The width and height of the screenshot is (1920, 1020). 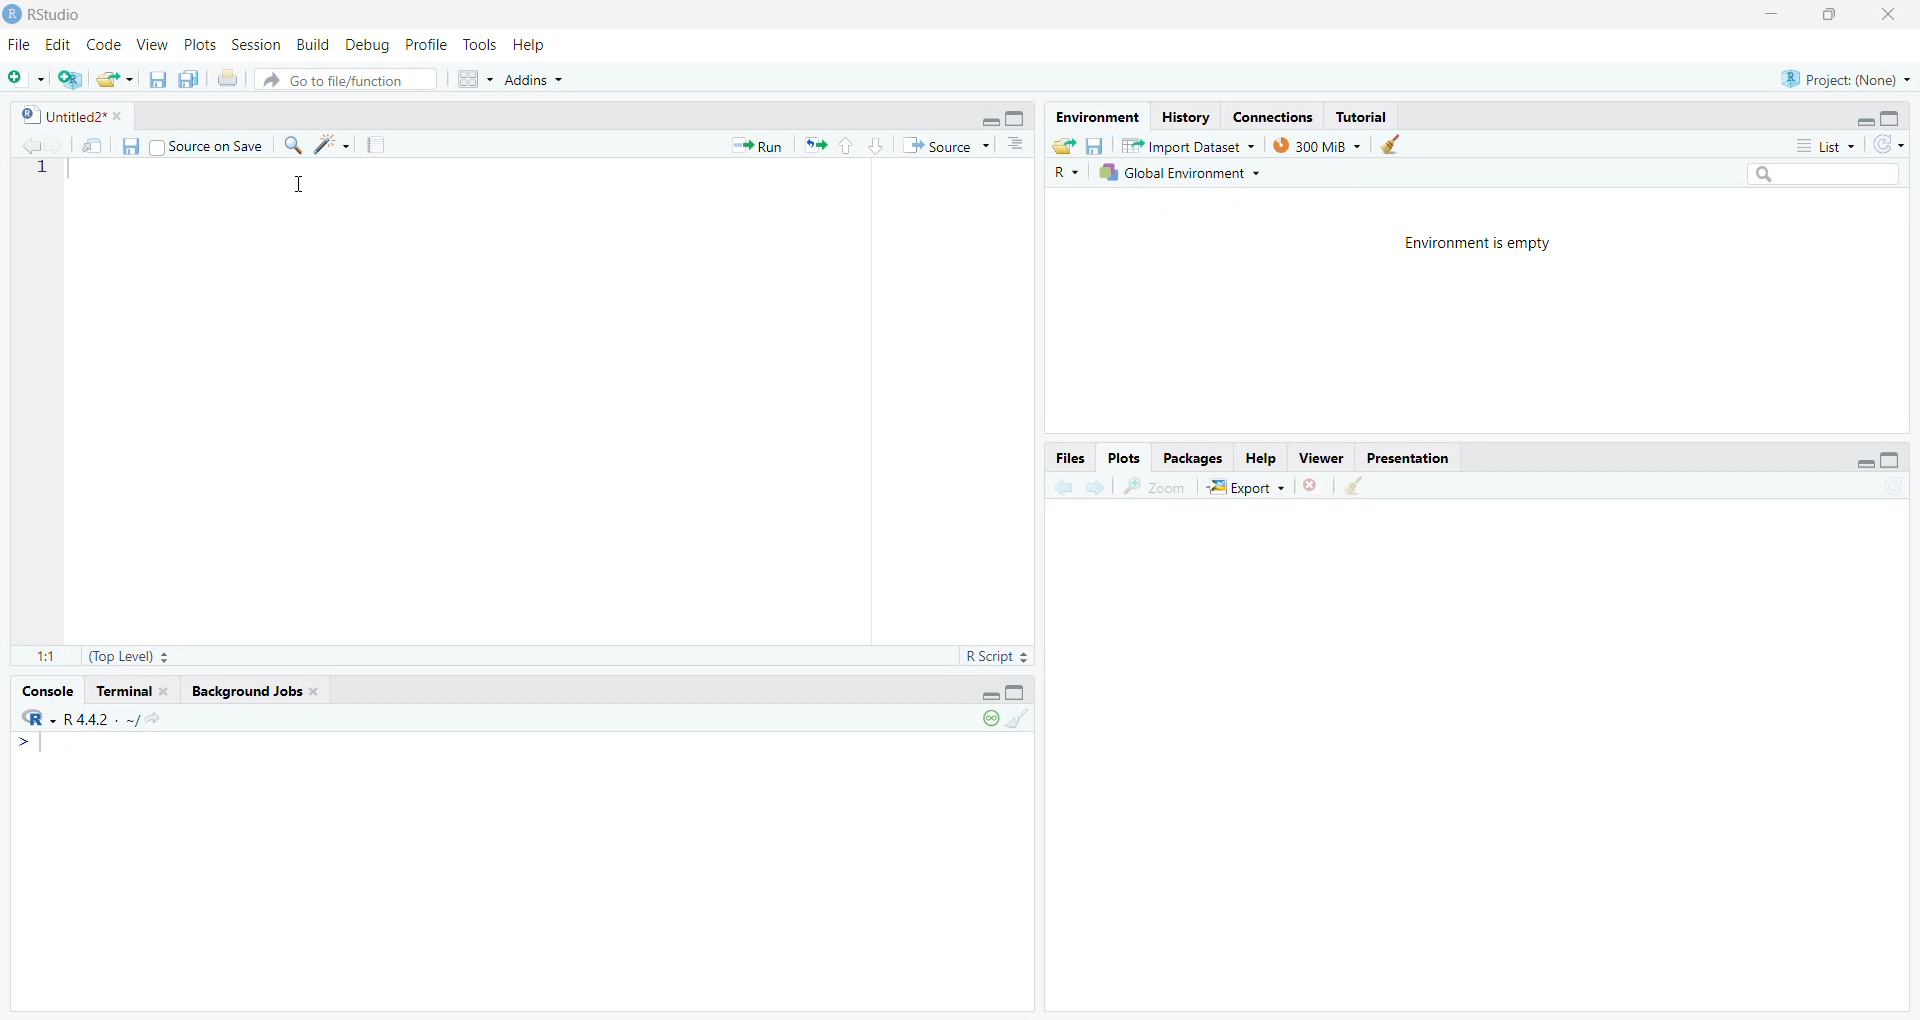 What do you see at coordinates (1154, 487) in the screenshot?
I see `zoom` at bounding box center [1154, 487].